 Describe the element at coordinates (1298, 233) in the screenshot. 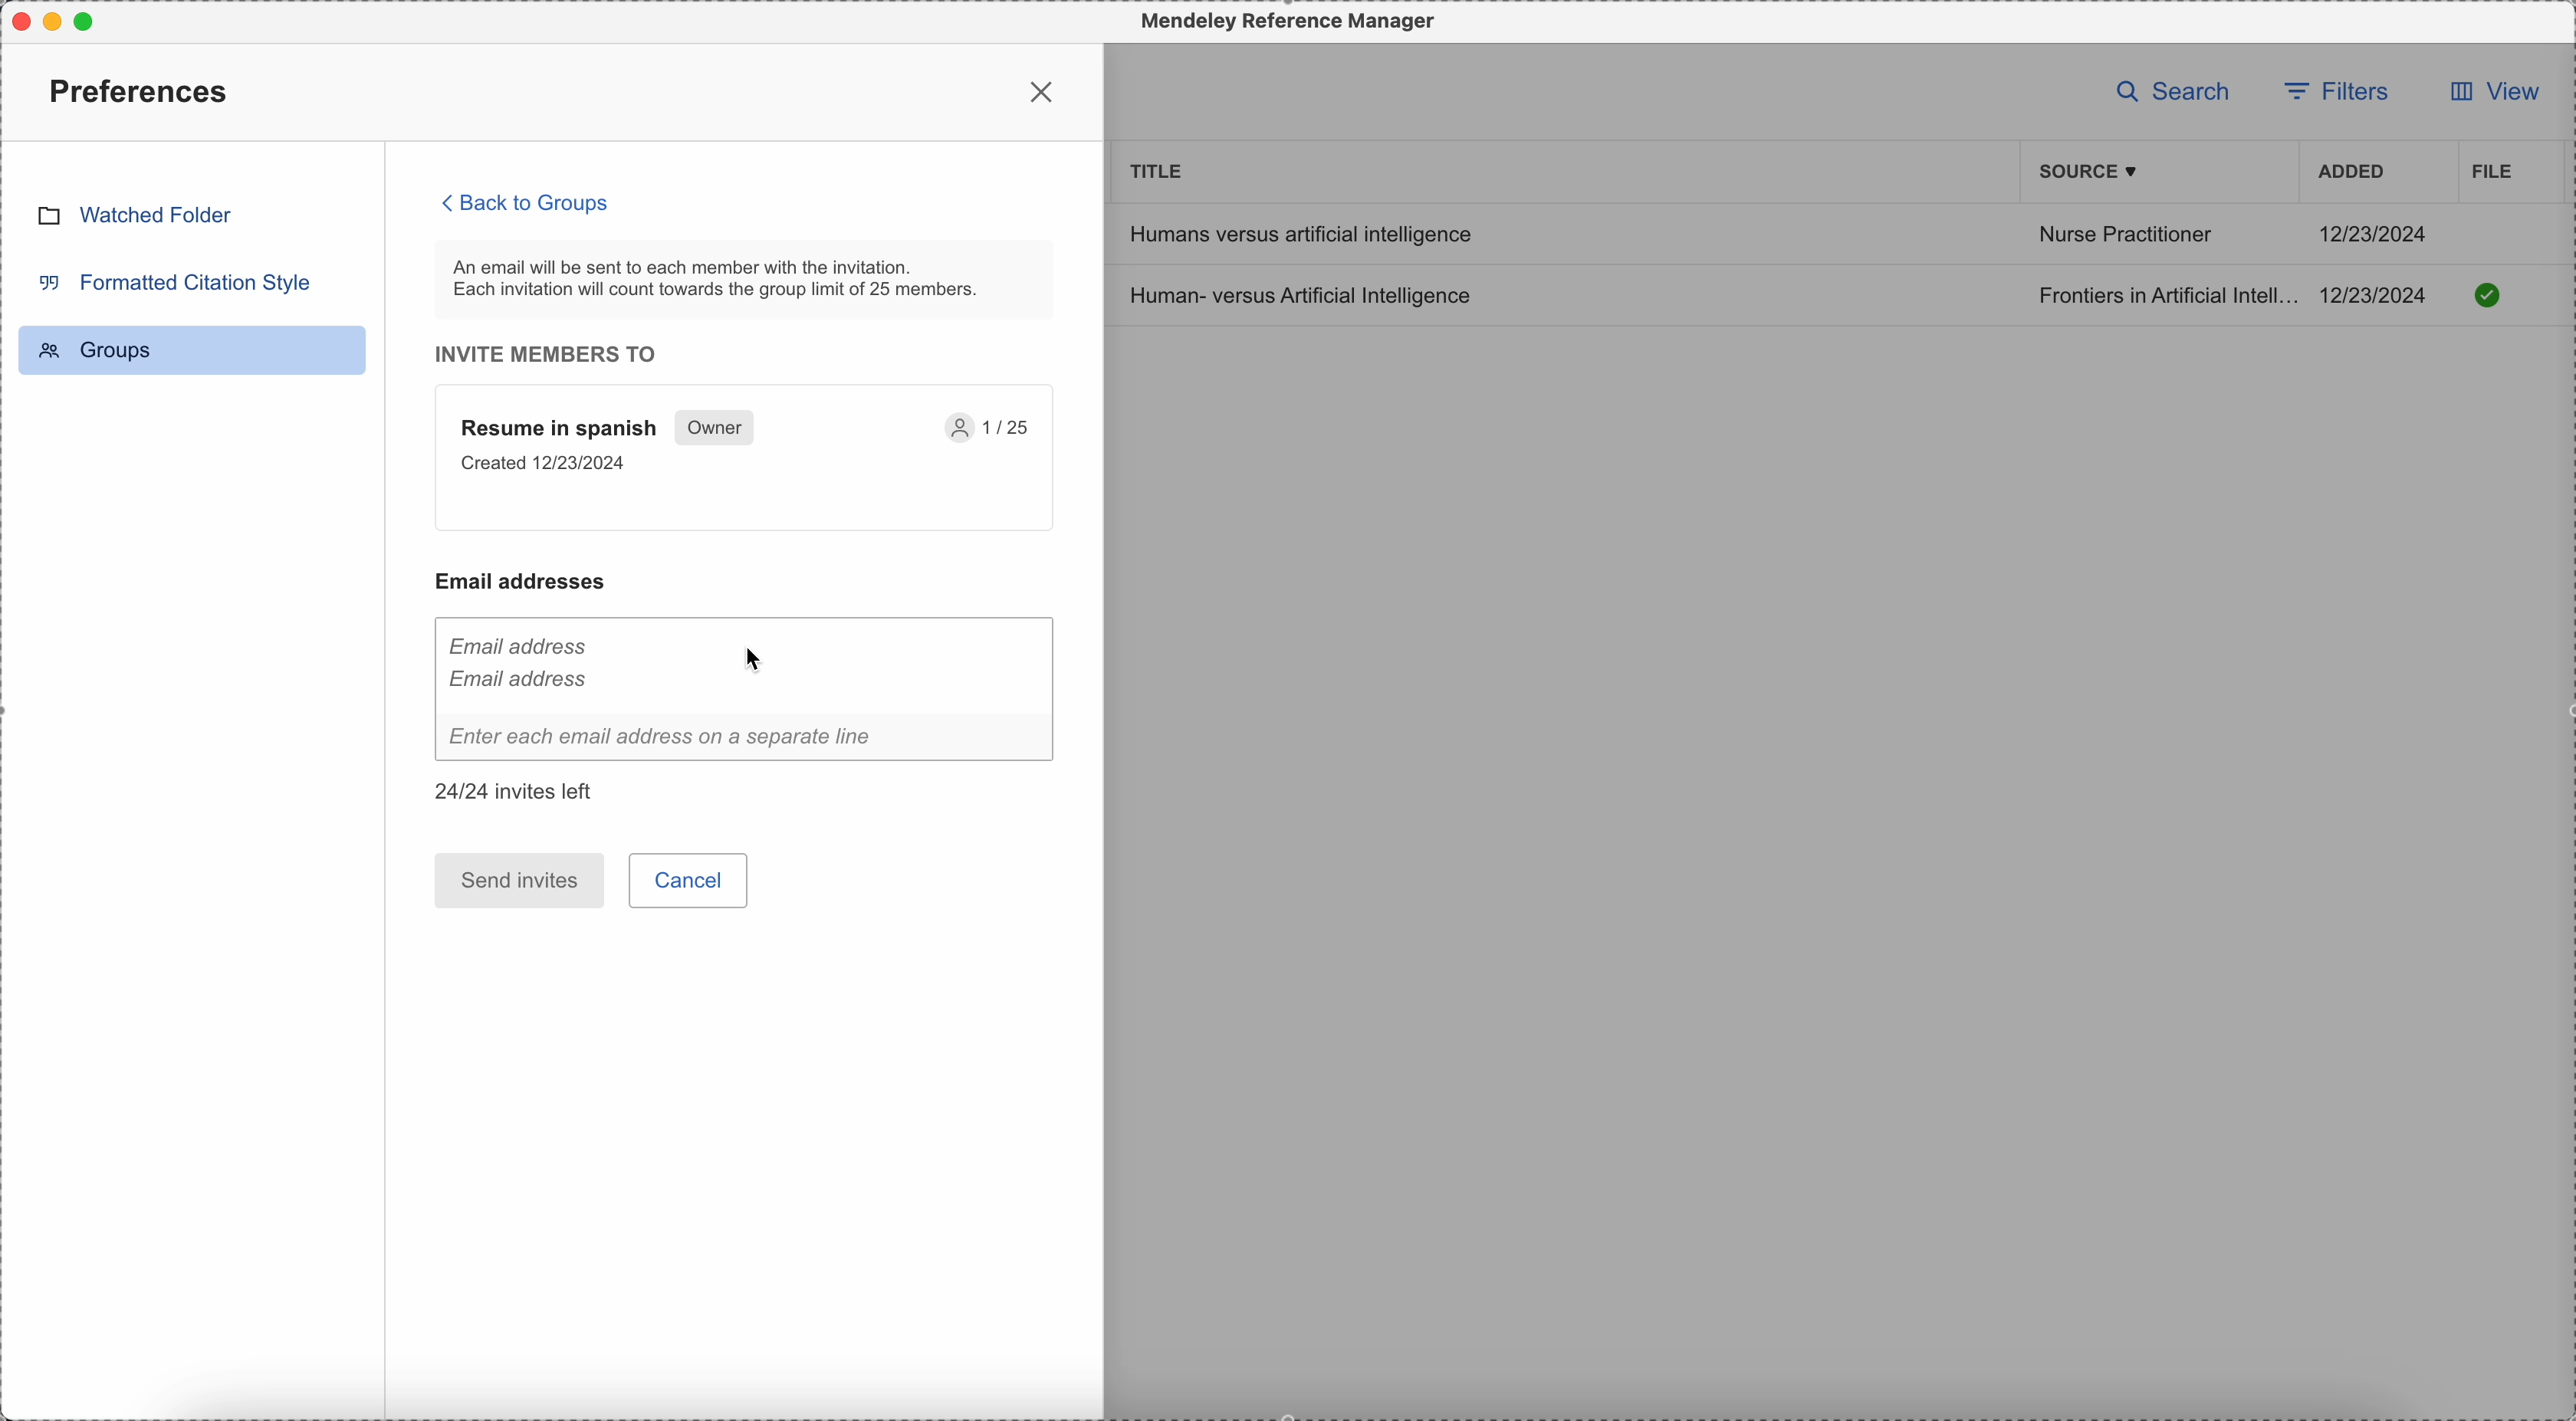

I see `Humans versus artificial intelligence` at that location.